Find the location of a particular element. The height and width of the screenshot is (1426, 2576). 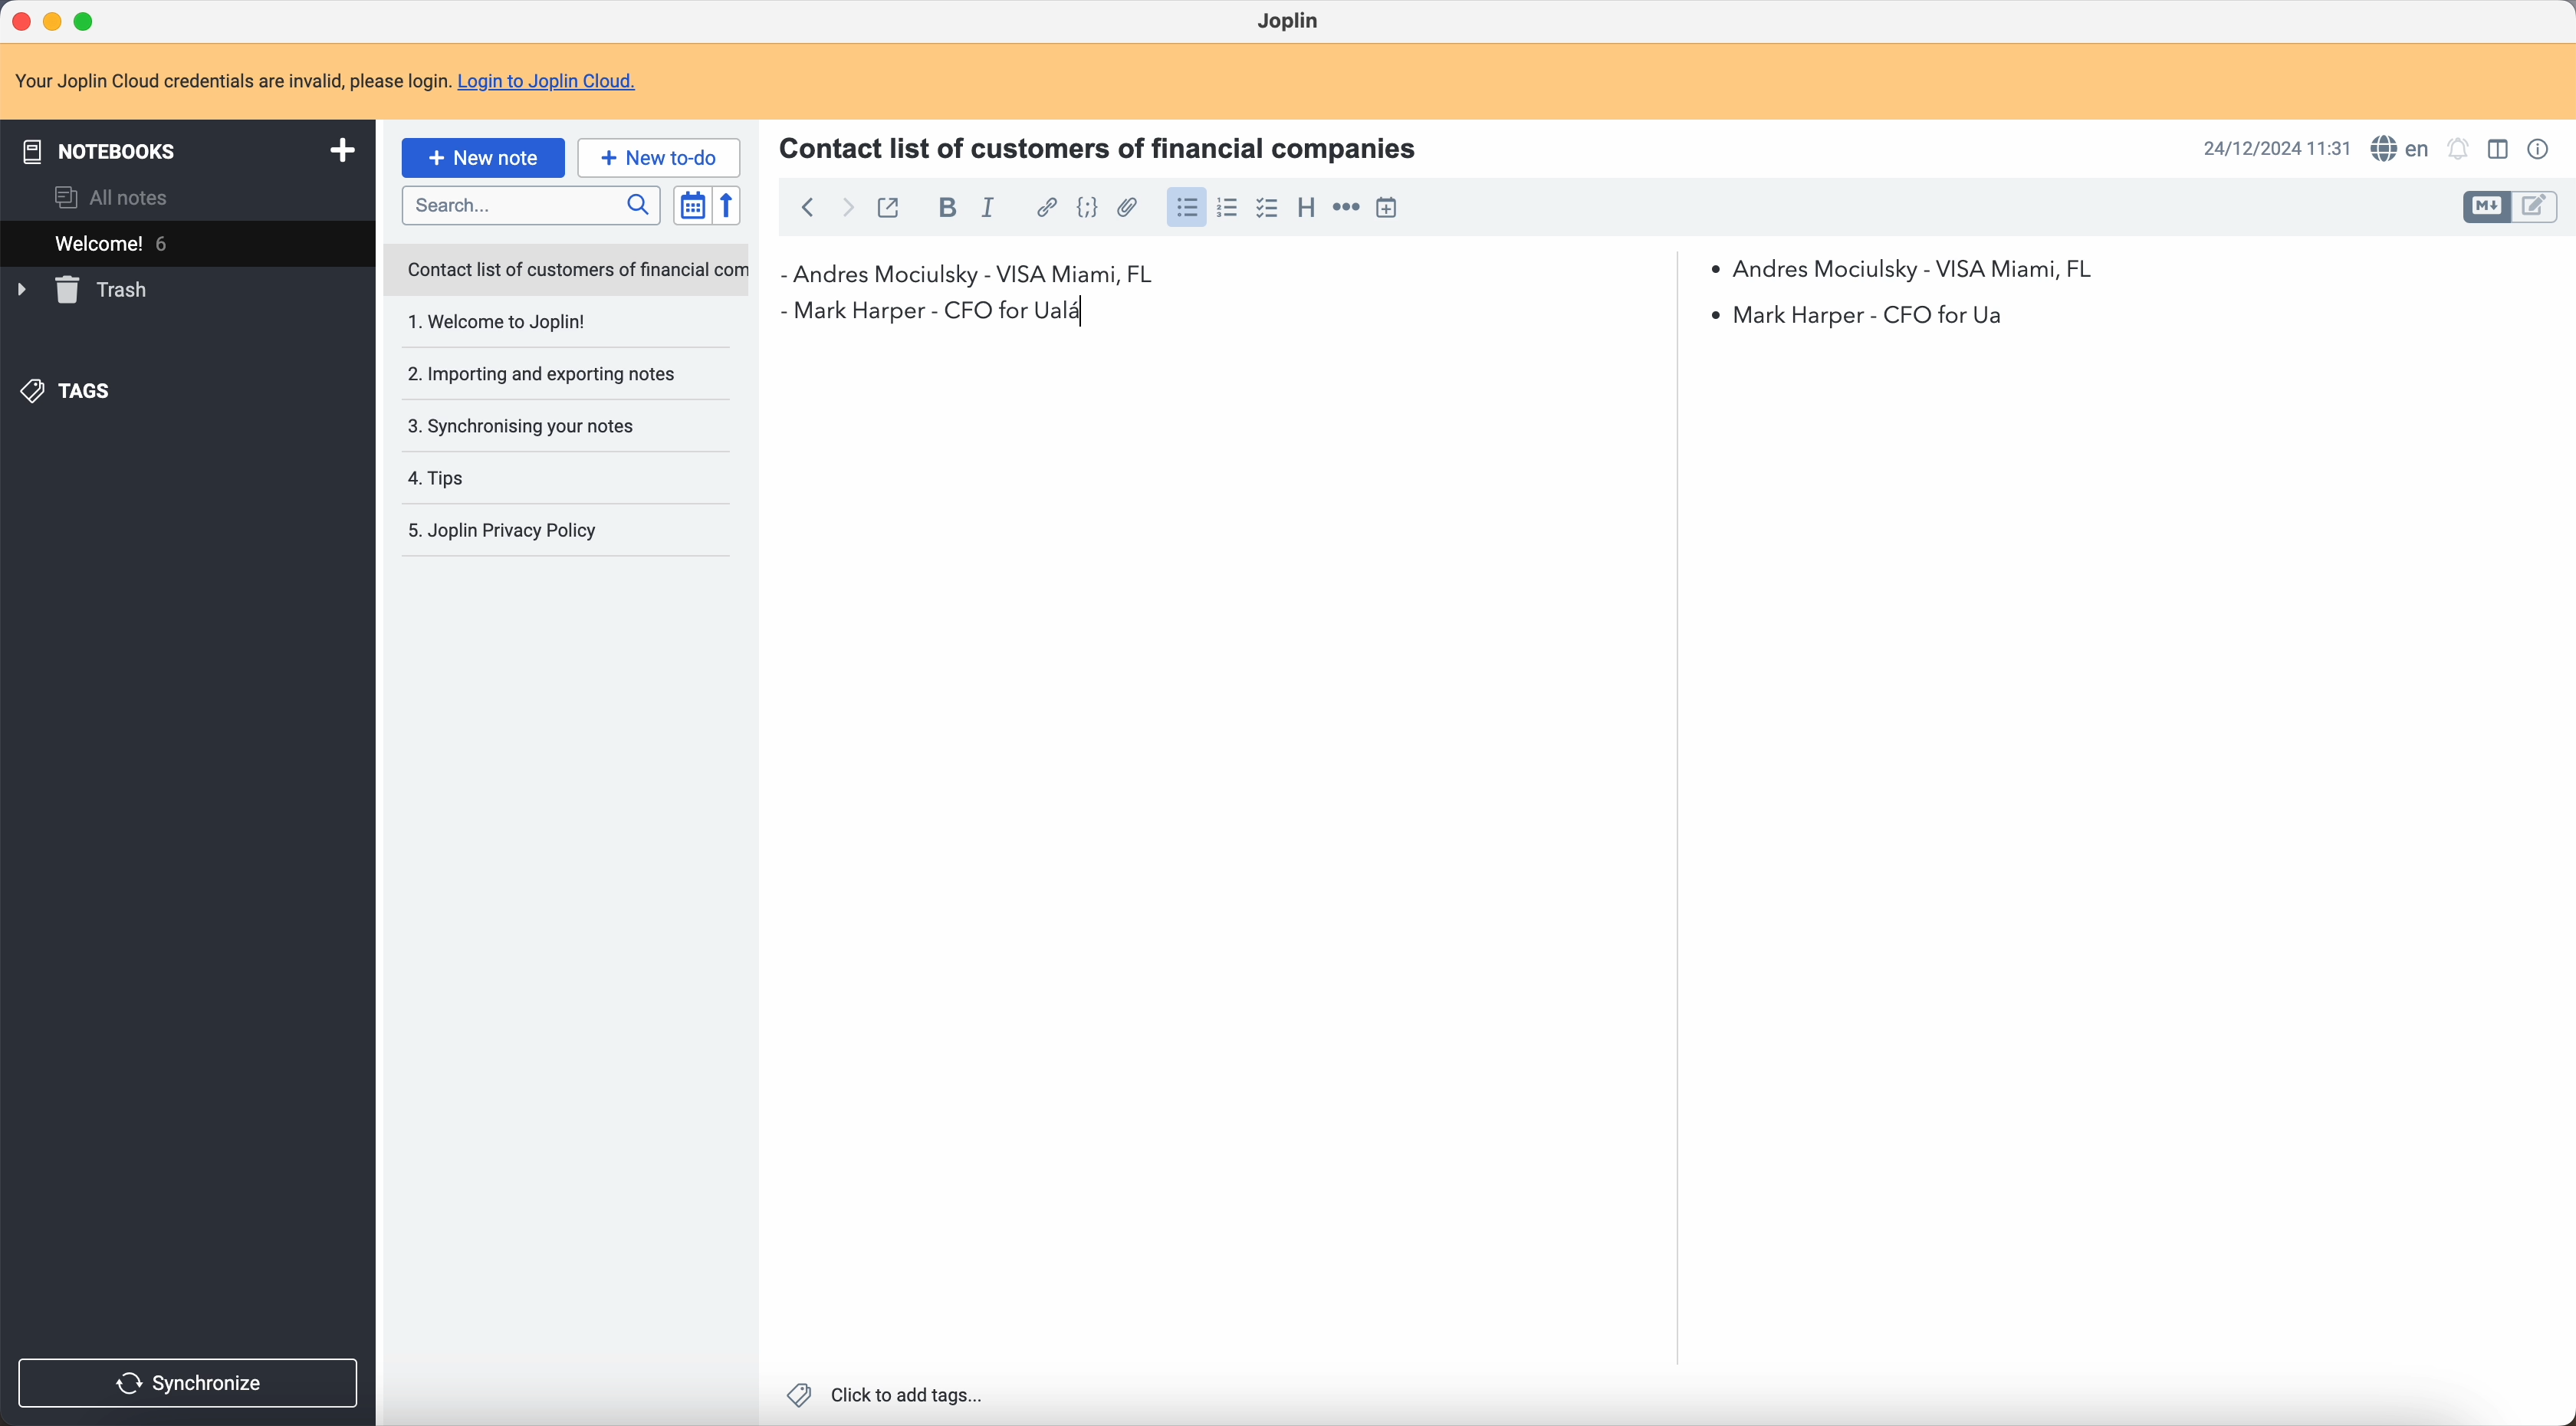

date and hour is located at coordinates (2275, 148).